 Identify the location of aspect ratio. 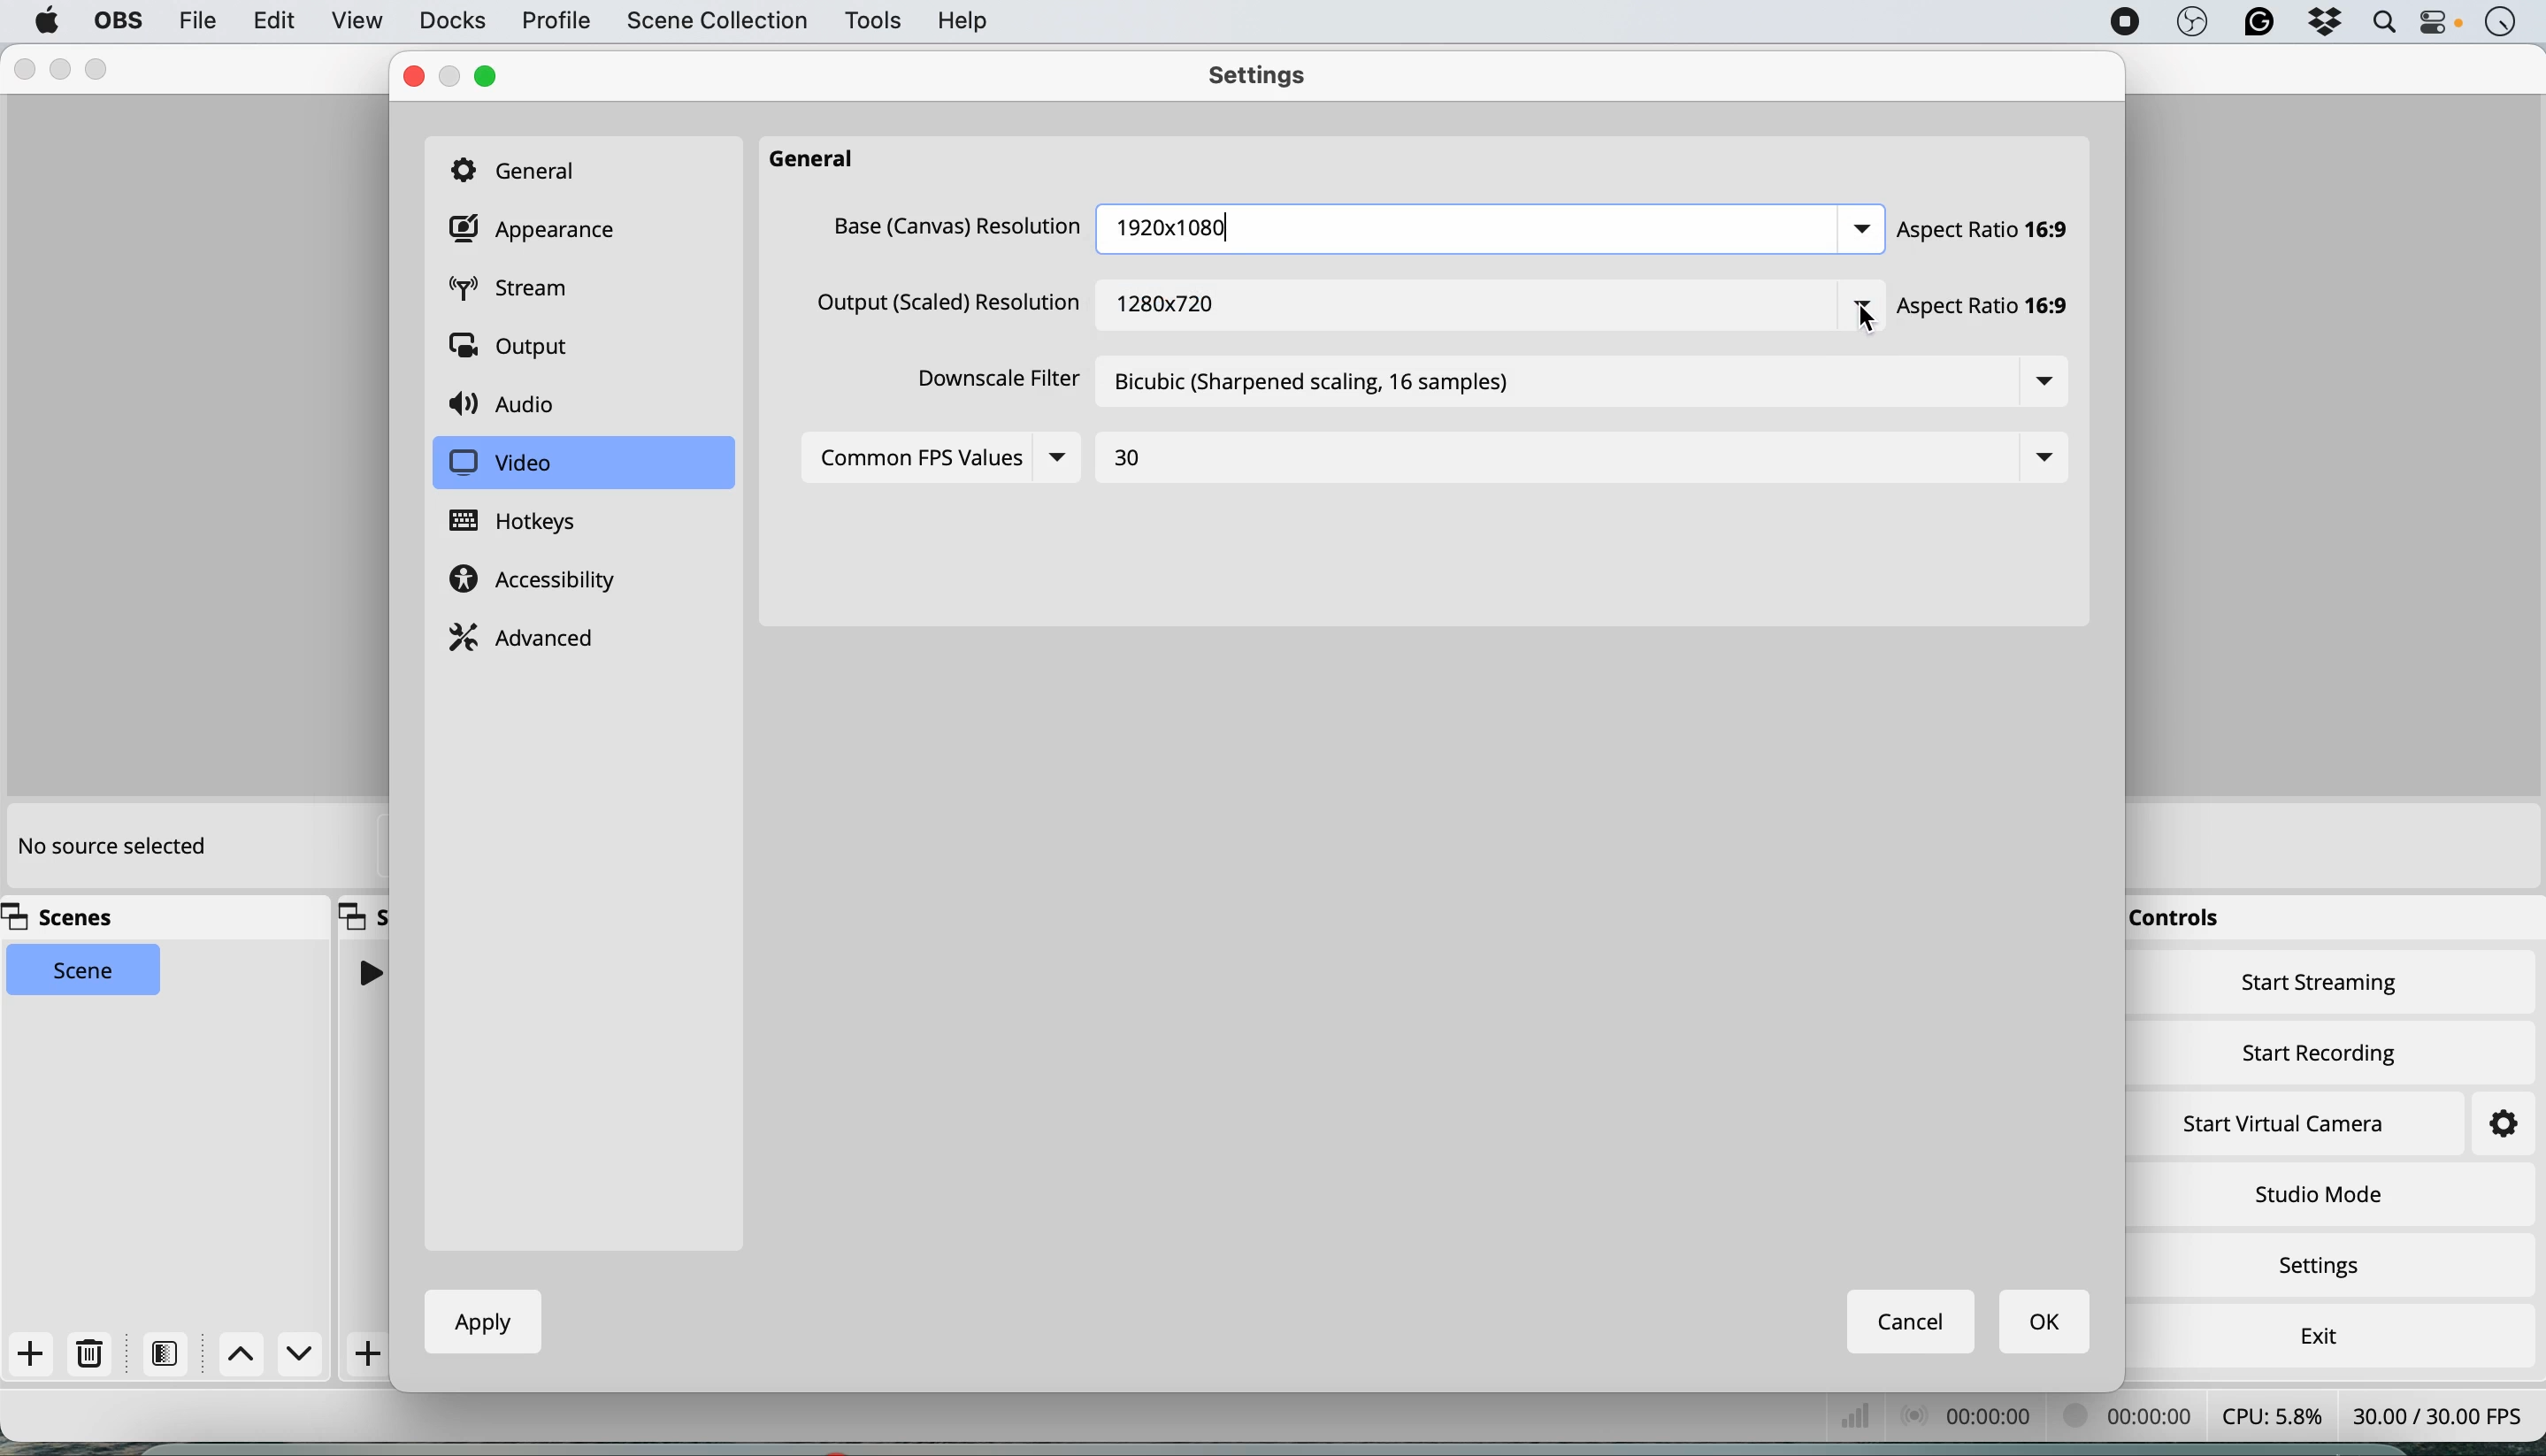
(1985, 231).